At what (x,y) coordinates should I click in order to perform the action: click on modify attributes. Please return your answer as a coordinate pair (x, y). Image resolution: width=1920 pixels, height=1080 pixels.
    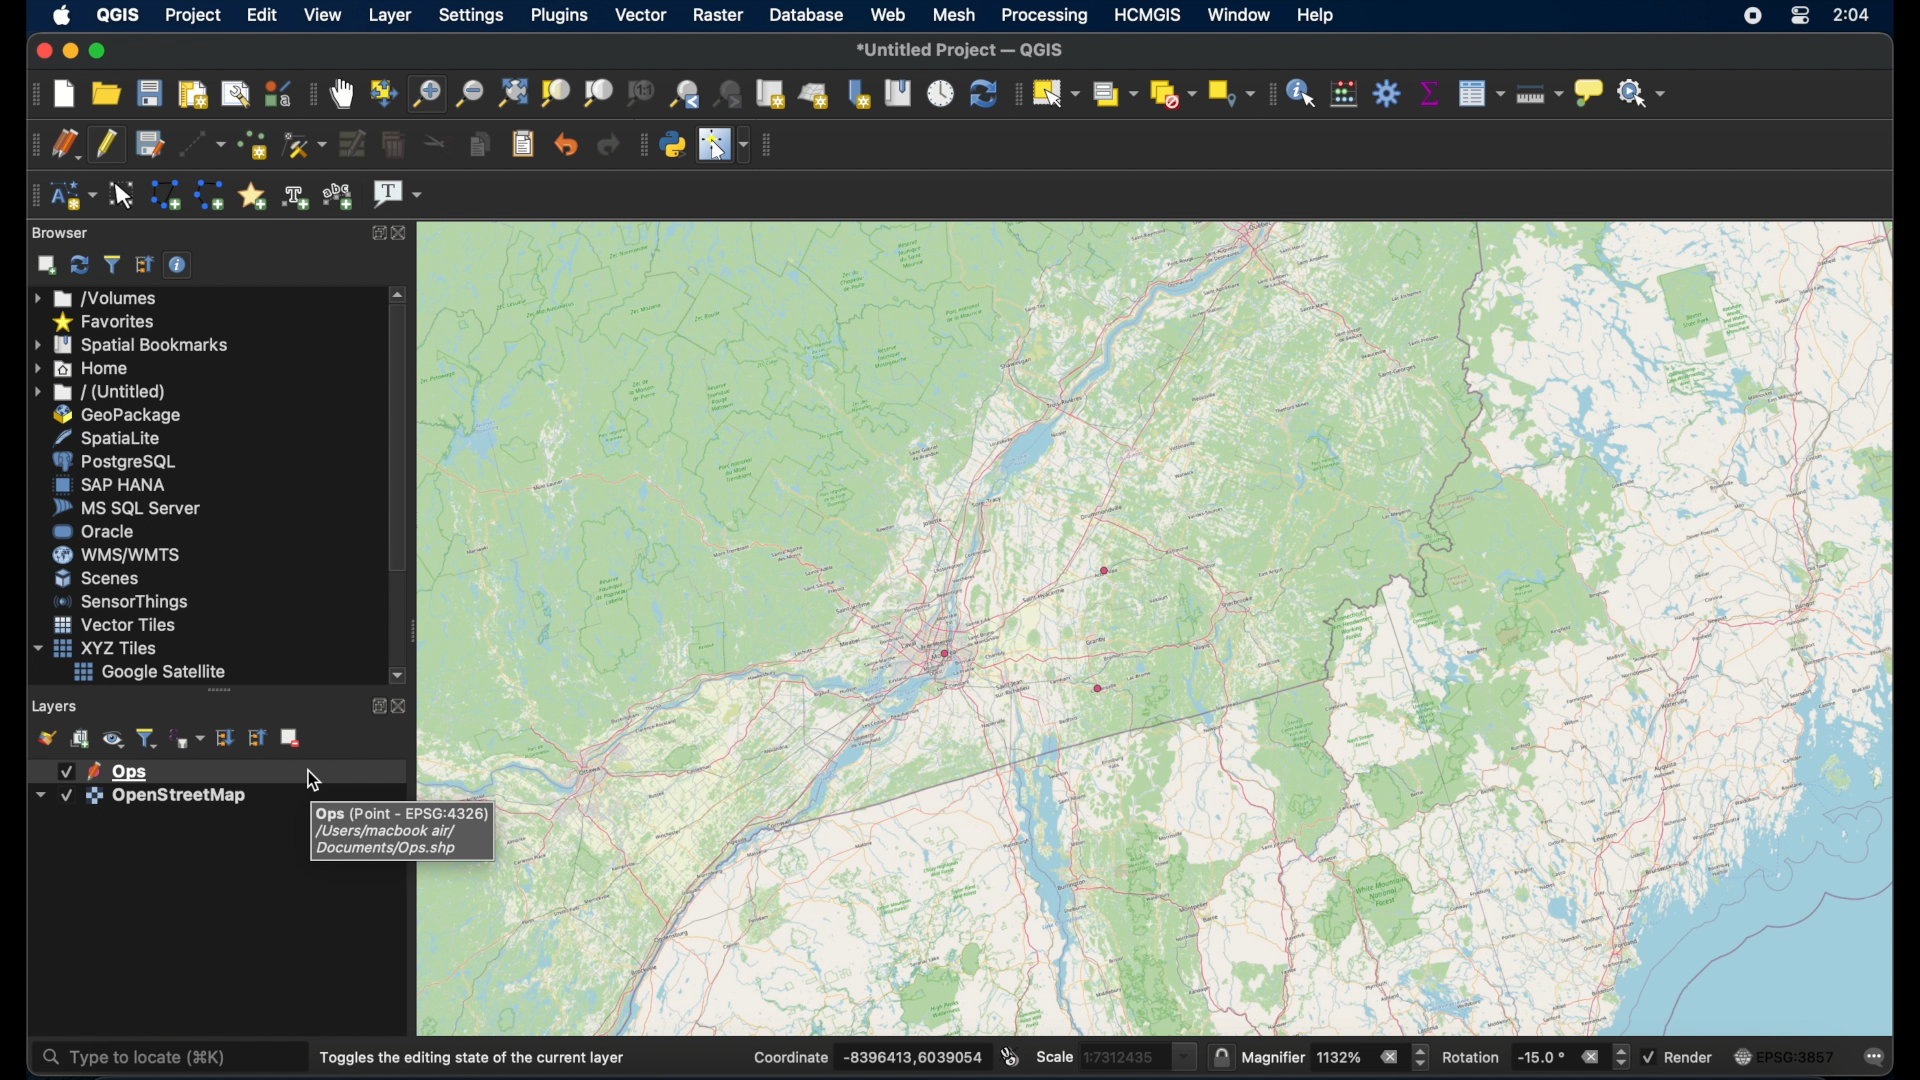
    Looking at the image, I should click on (353, 145).